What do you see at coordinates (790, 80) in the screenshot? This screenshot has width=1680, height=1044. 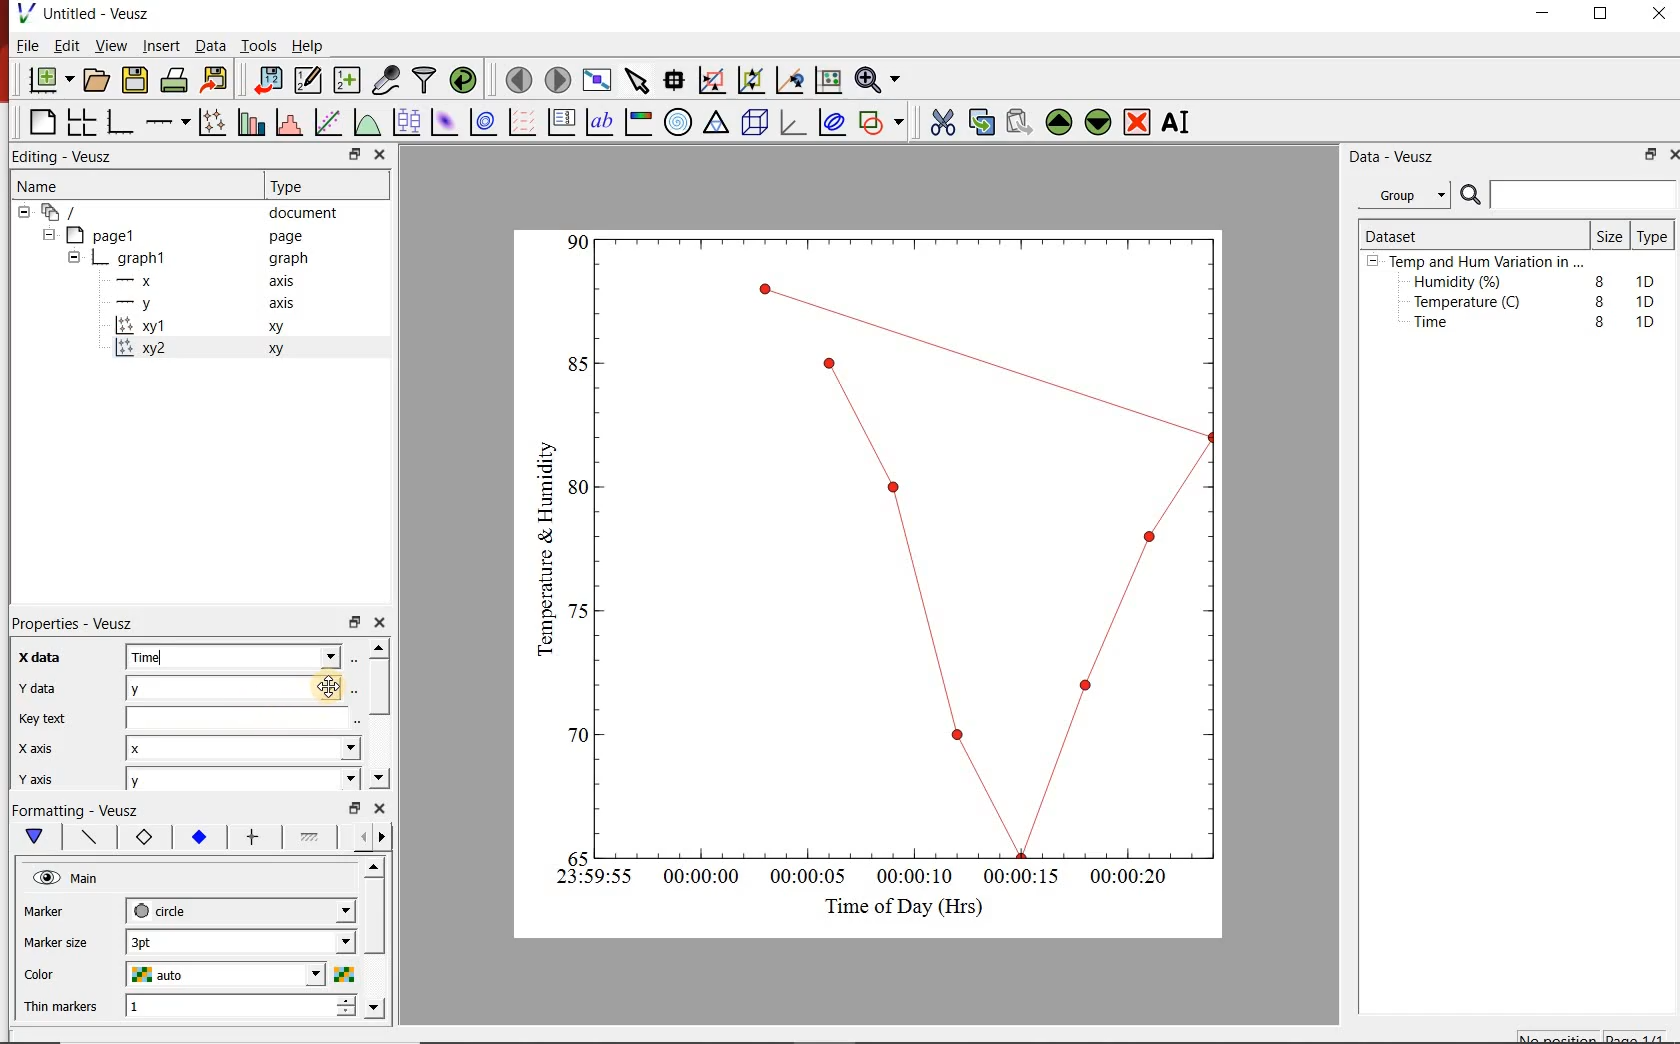 I see `click to recenter graph axes` at bounding box center [790, 80].